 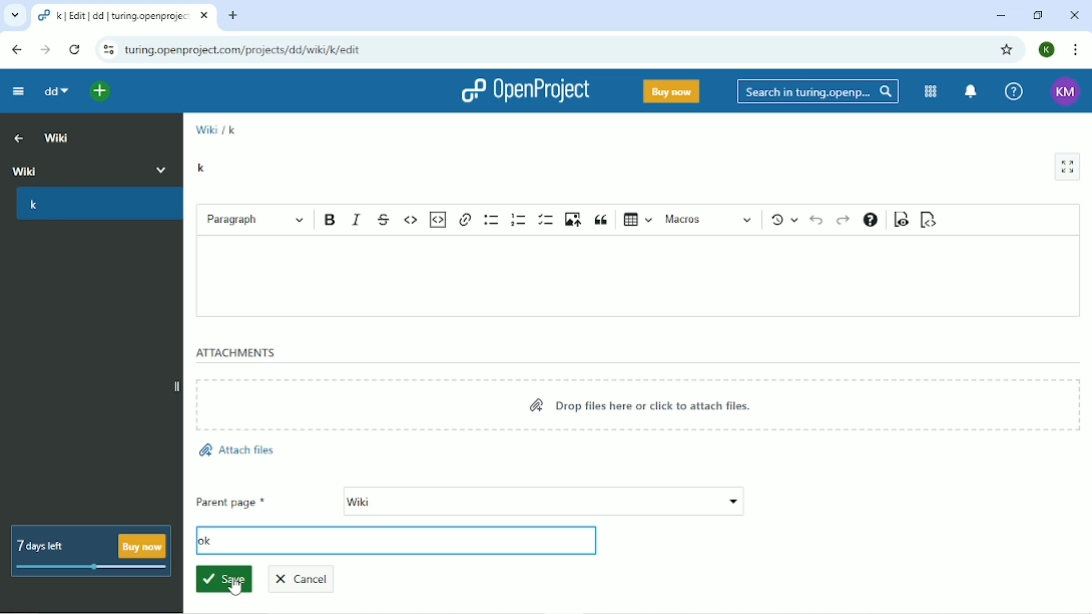 I want to click on Cancel, so click(x=308, y=577).